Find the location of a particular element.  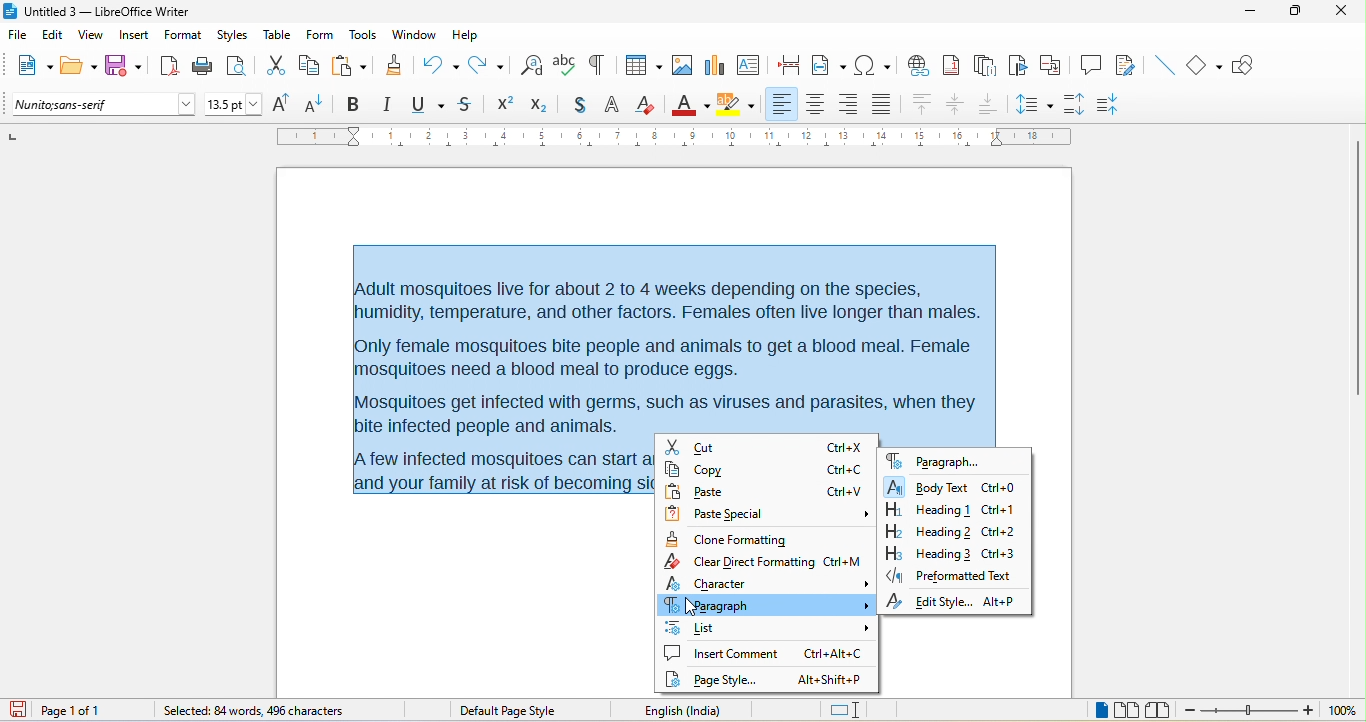

center is located at coordinates (957, 105).